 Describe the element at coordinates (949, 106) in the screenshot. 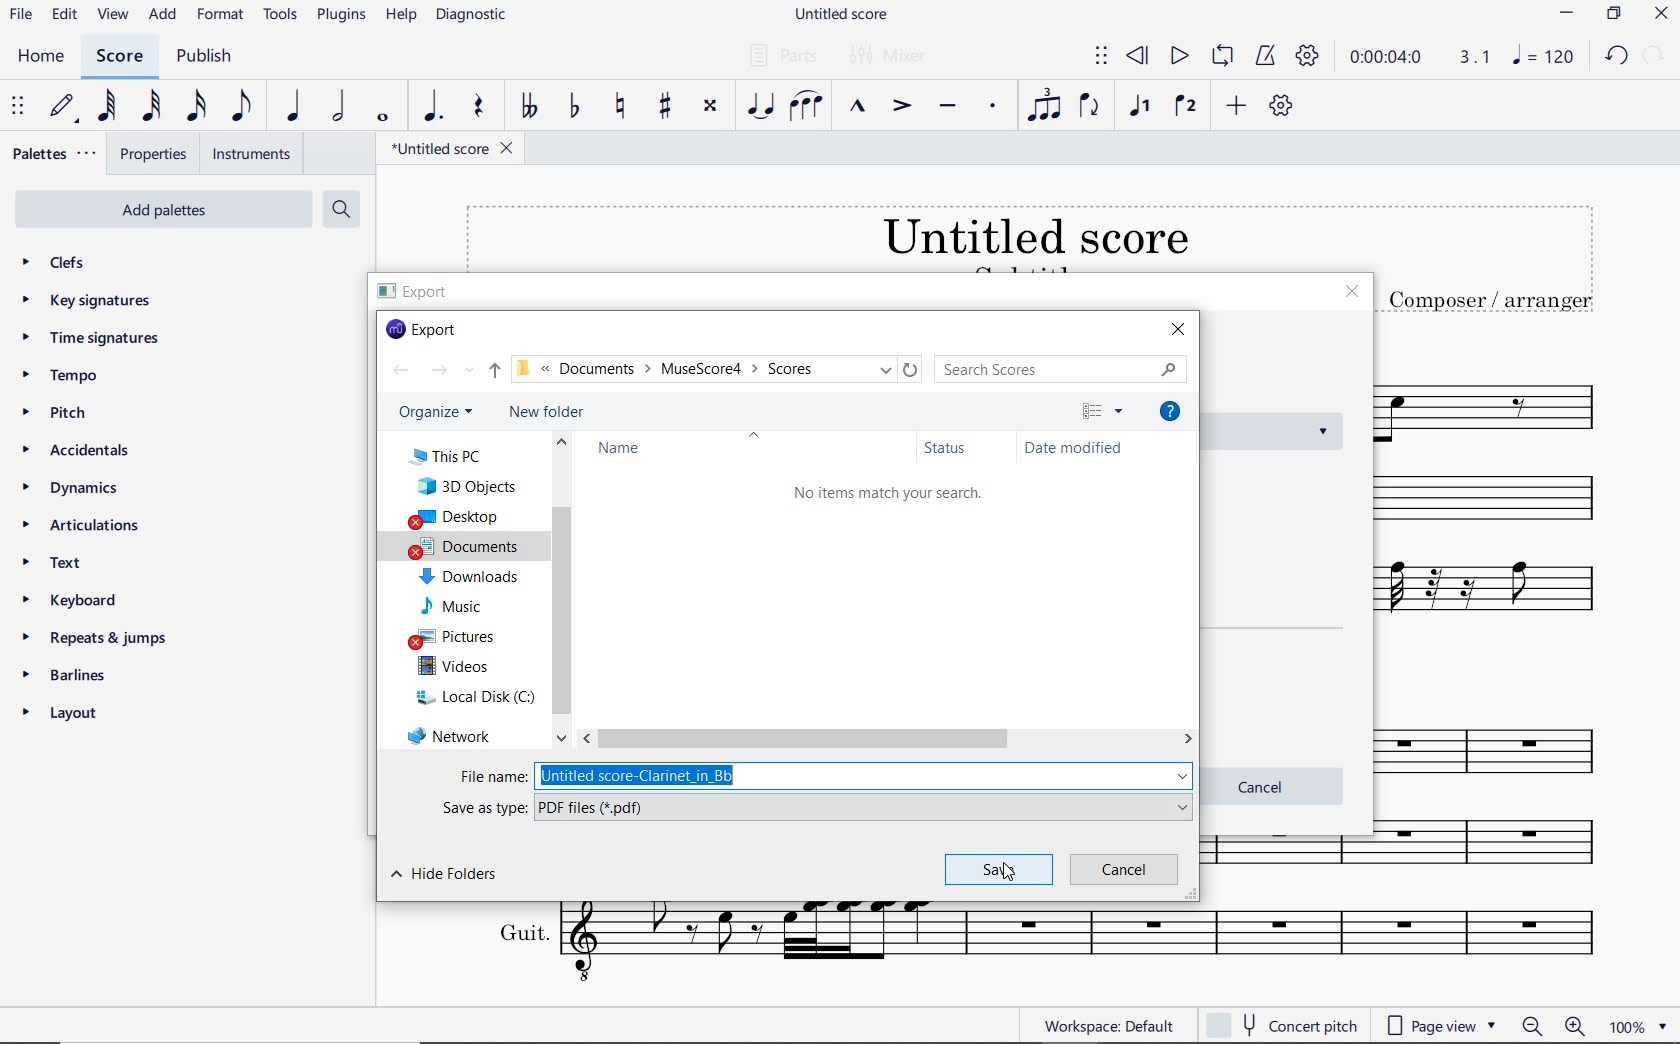

I see `TENUTO` at that location.